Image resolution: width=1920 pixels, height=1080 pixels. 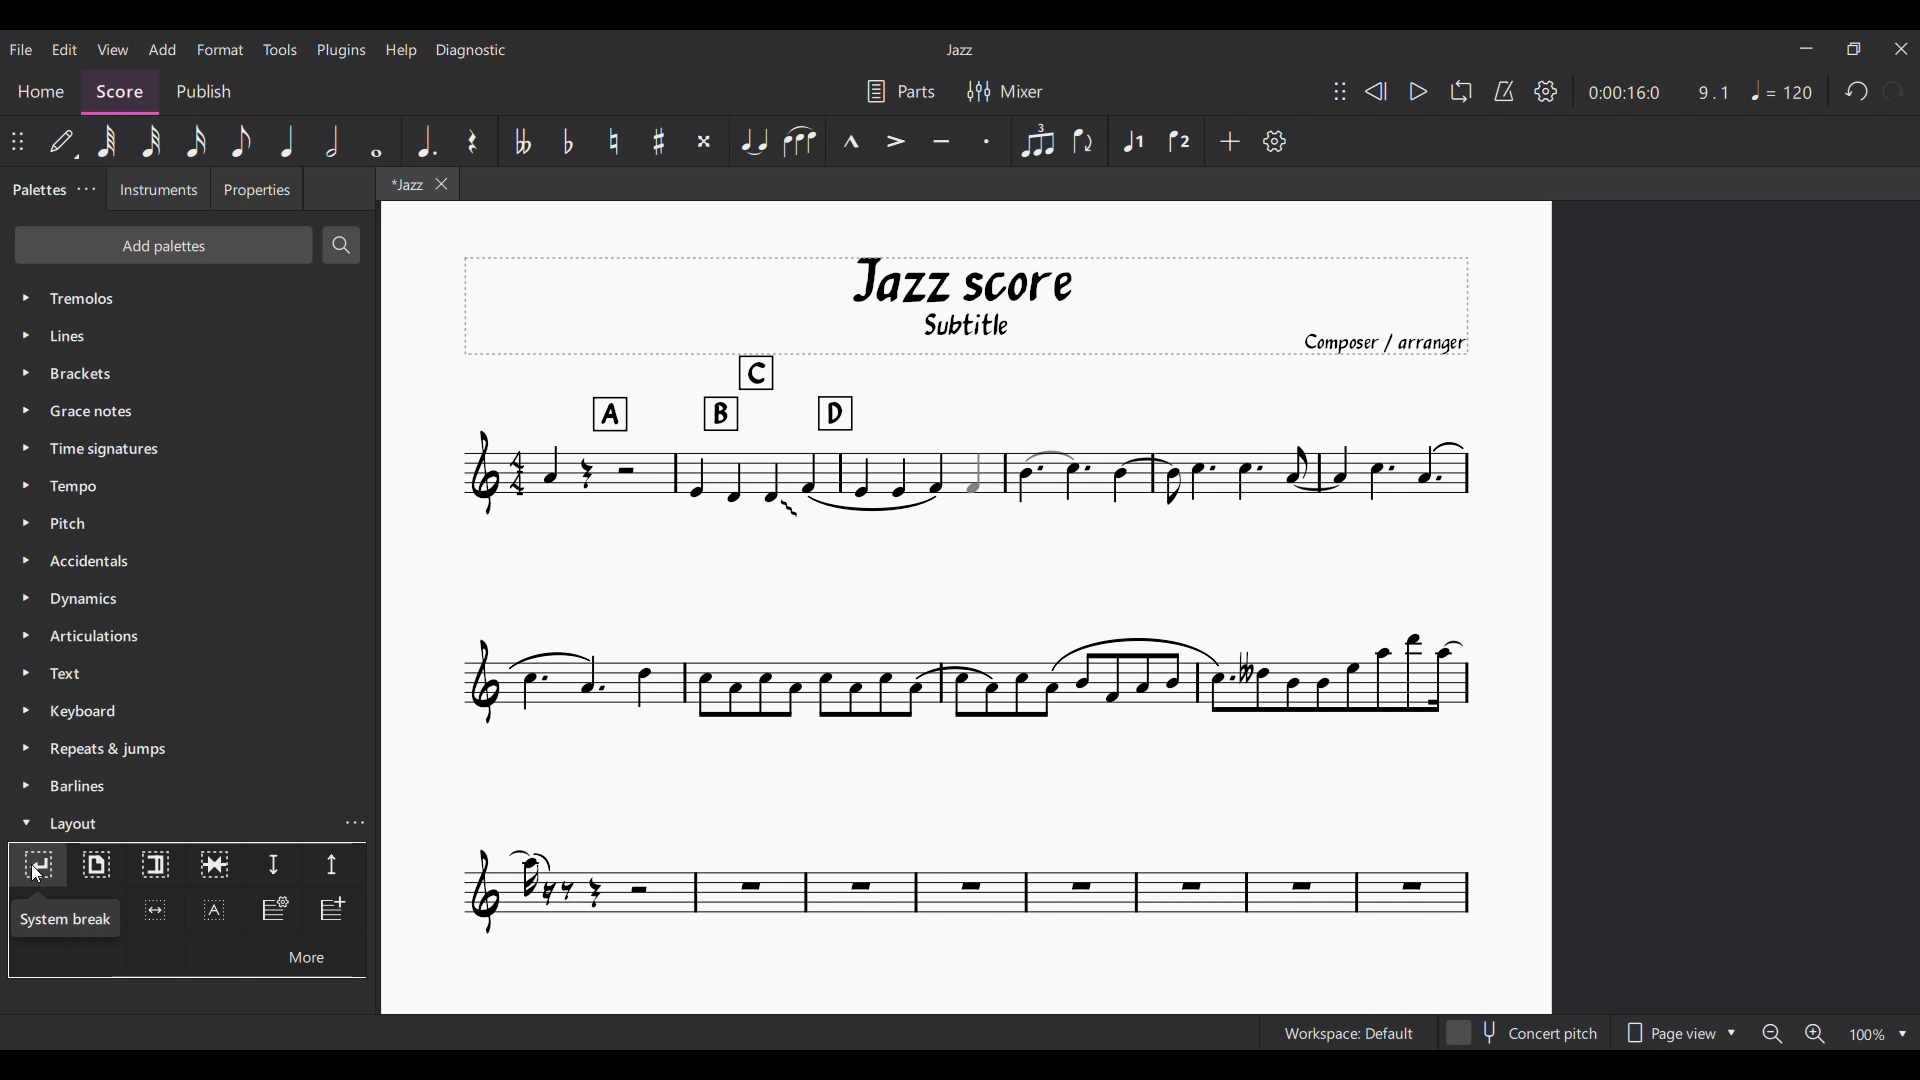 I want to click on Loop playback, so click(x=1462, y=91).